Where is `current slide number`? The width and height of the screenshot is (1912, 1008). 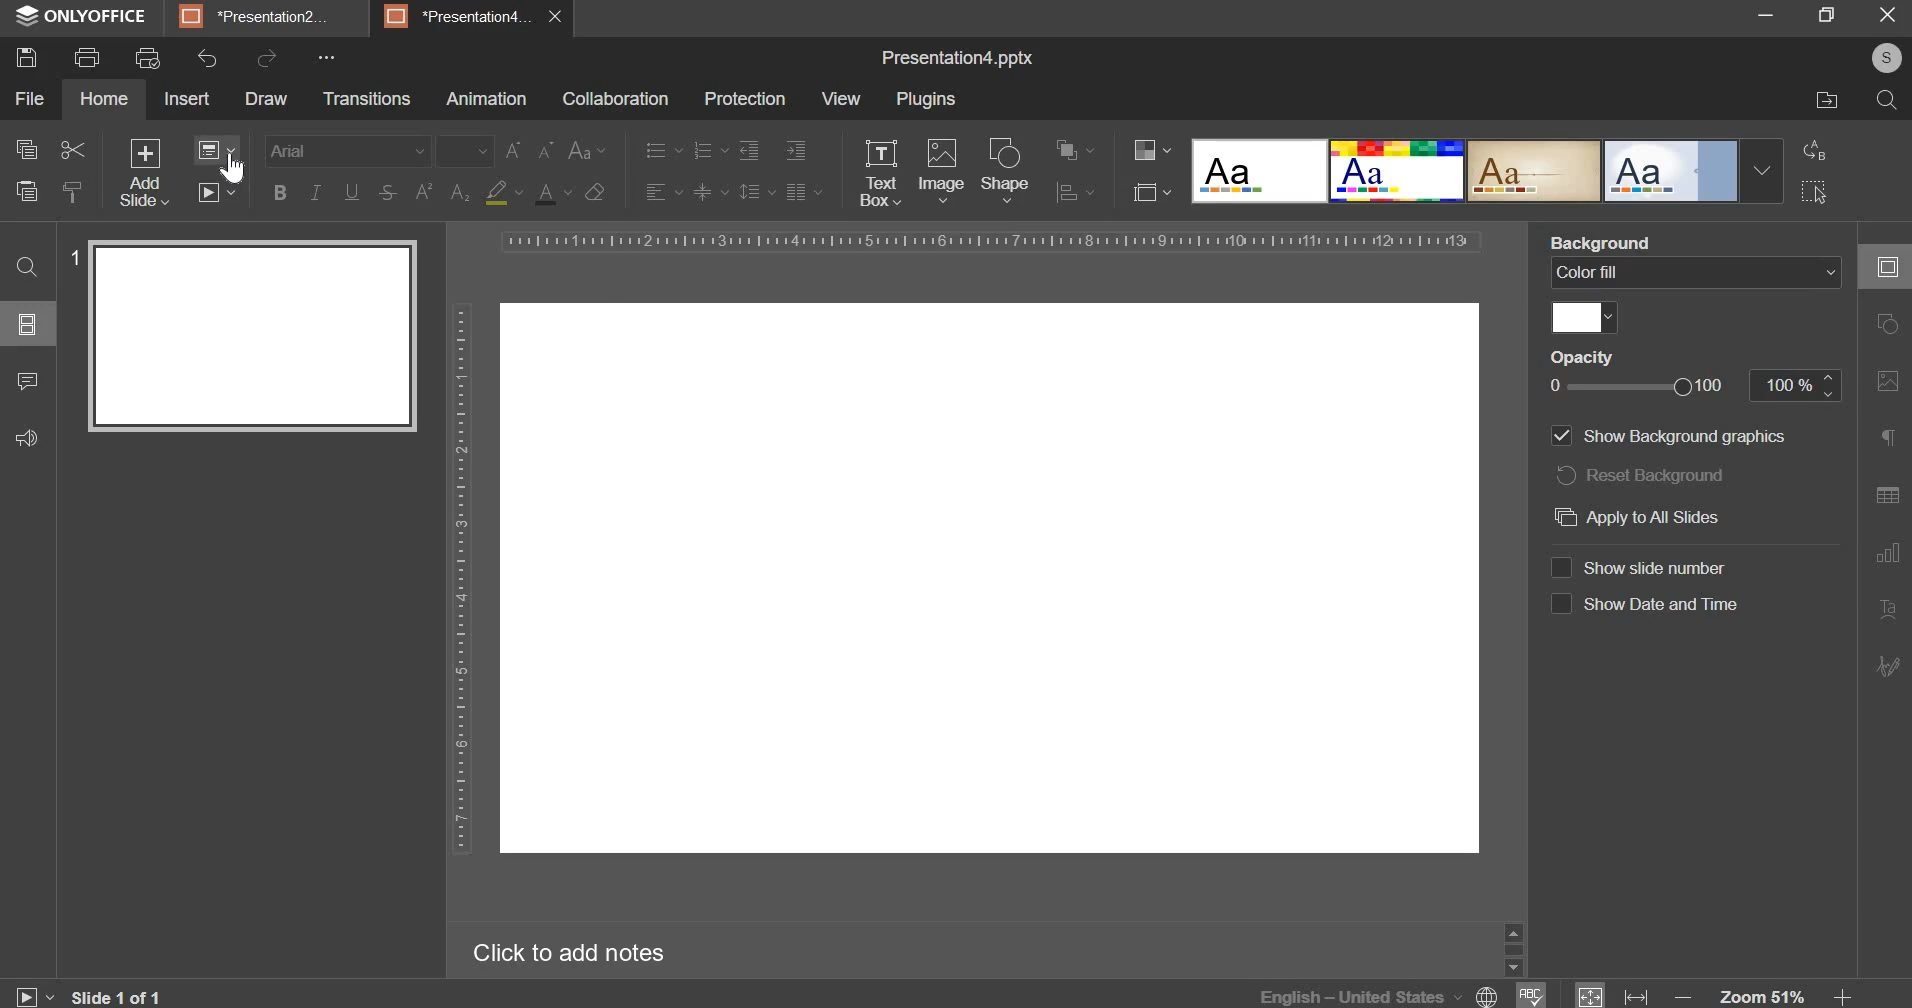
current slide number is located at coordinates (122, 996).